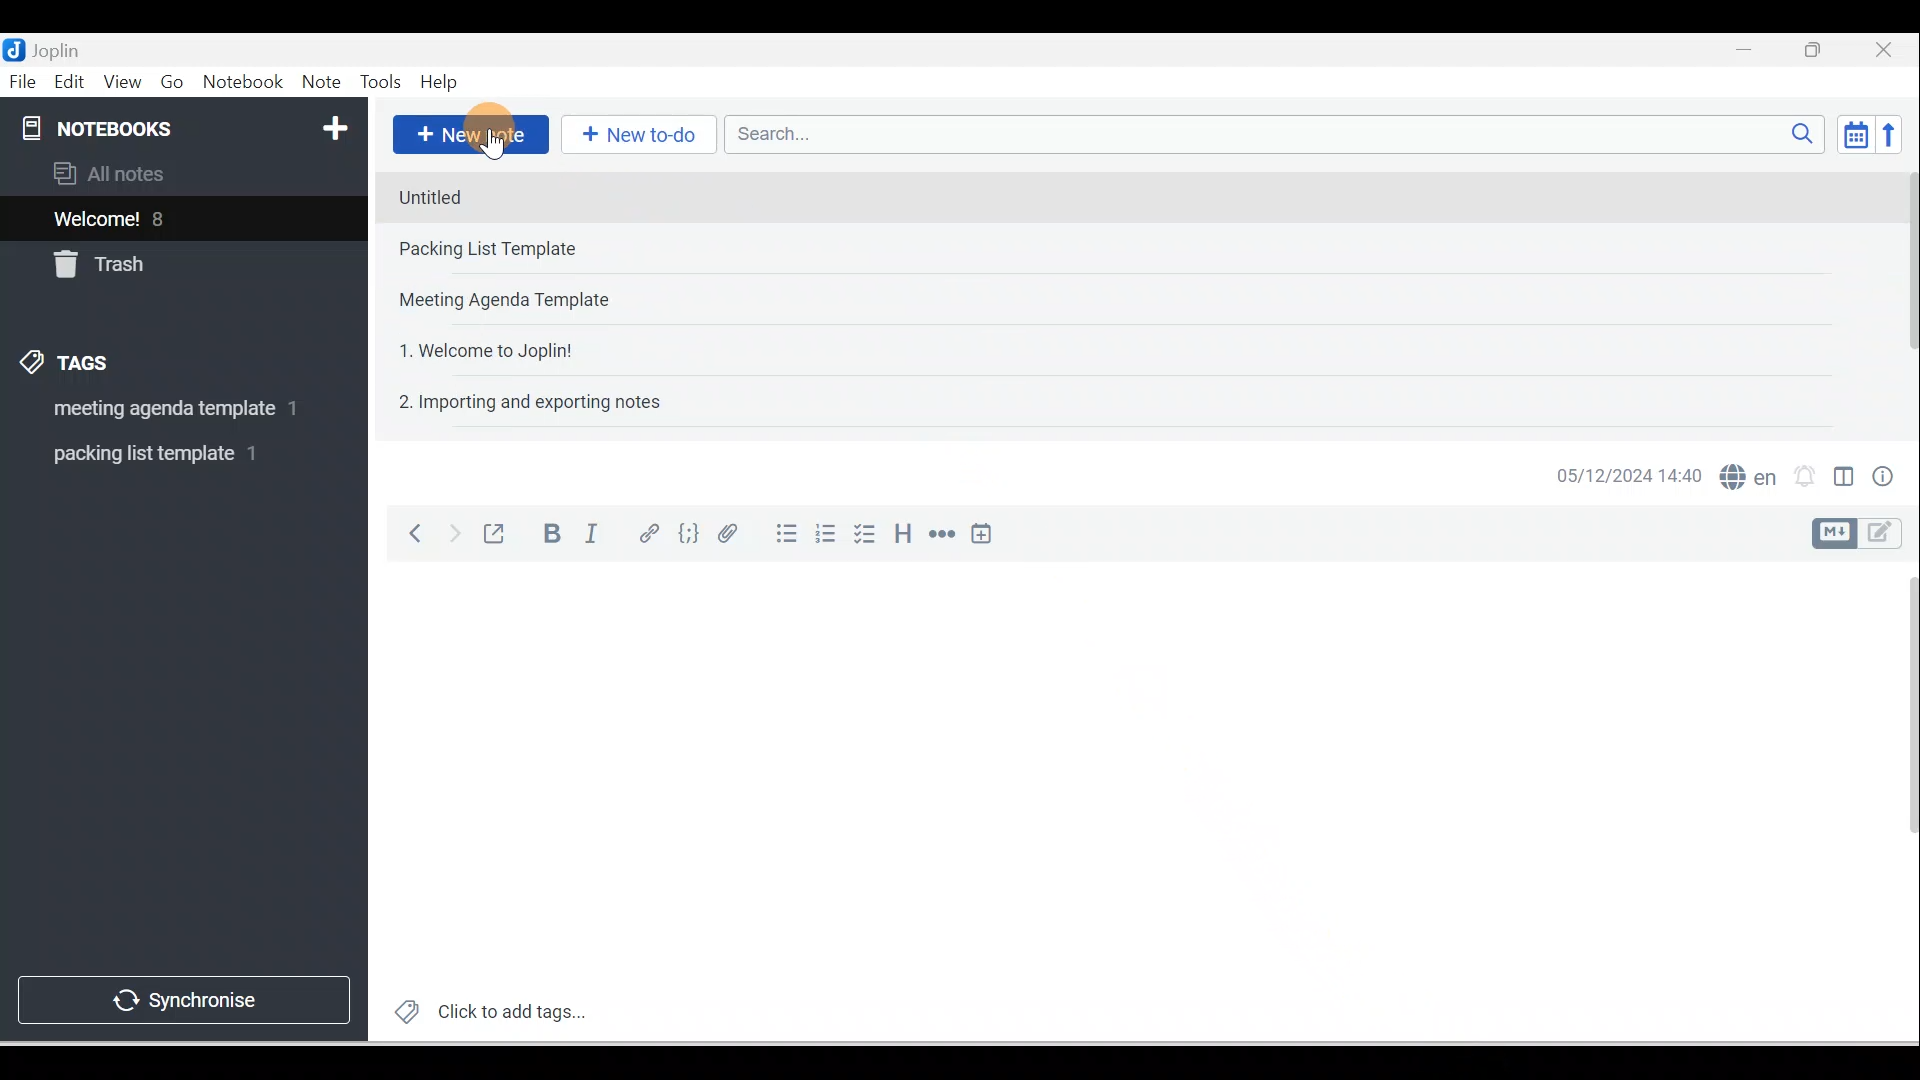 The image size is (1920, 1080). Describe the element at coordinates (169, 454) in the screenshot. I see `Tag 2` at that location.